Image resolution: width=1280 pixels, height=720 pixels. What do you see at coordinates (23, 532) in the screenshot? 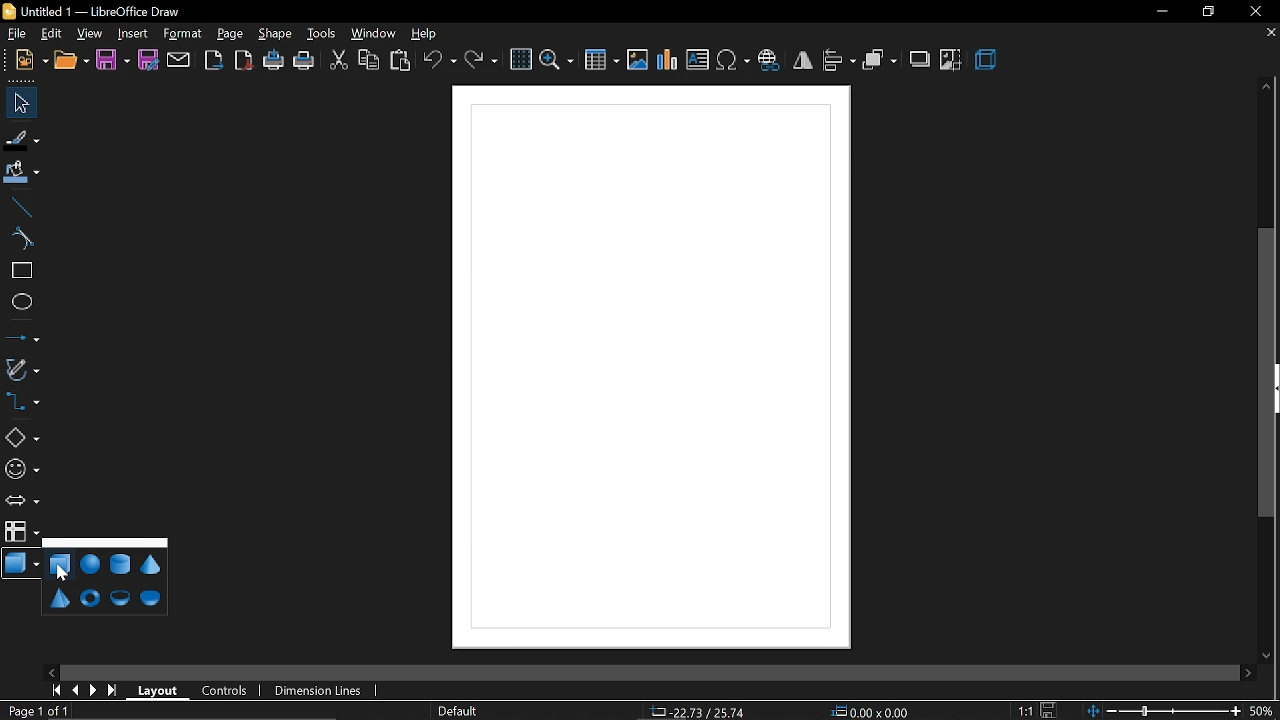
I see `flowchart` at bounding box center [23, 532].